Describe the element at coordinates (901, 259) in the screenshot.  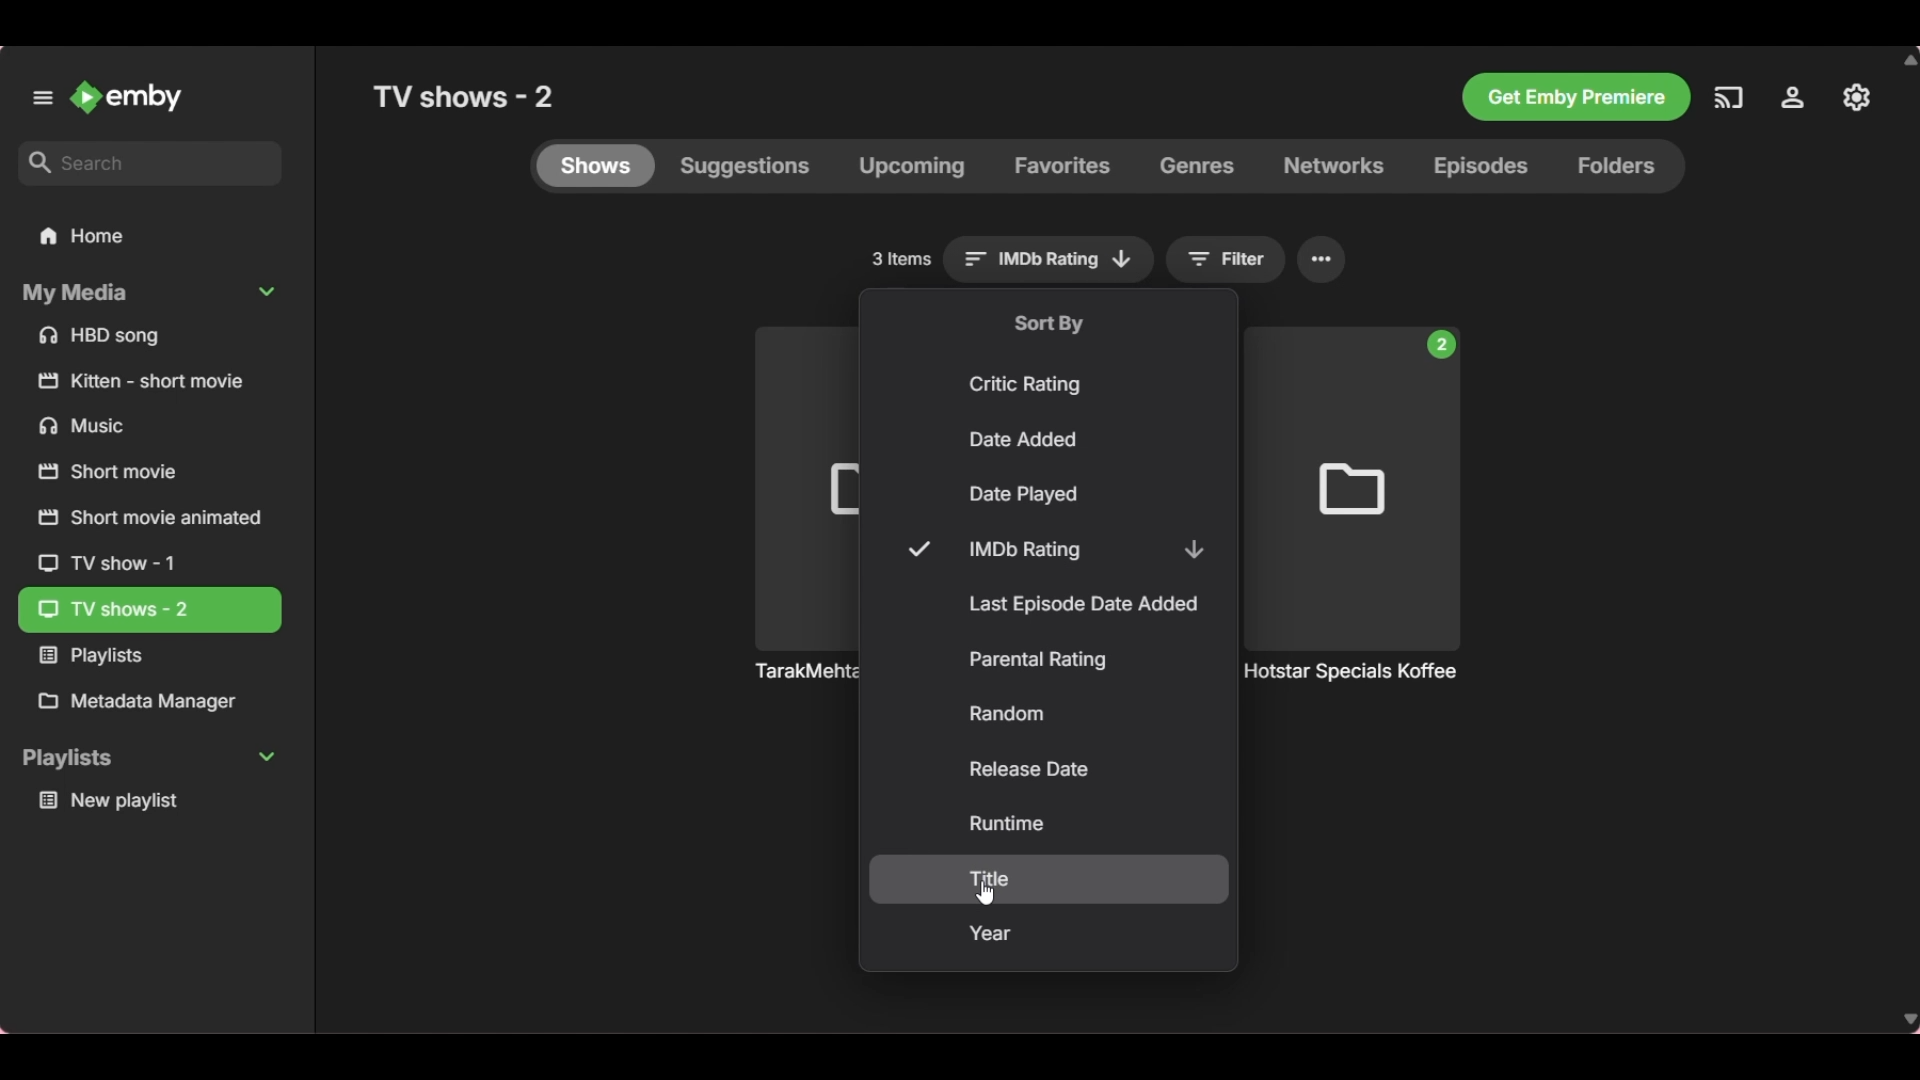
I see `Total number of folders in Shows` at that location.